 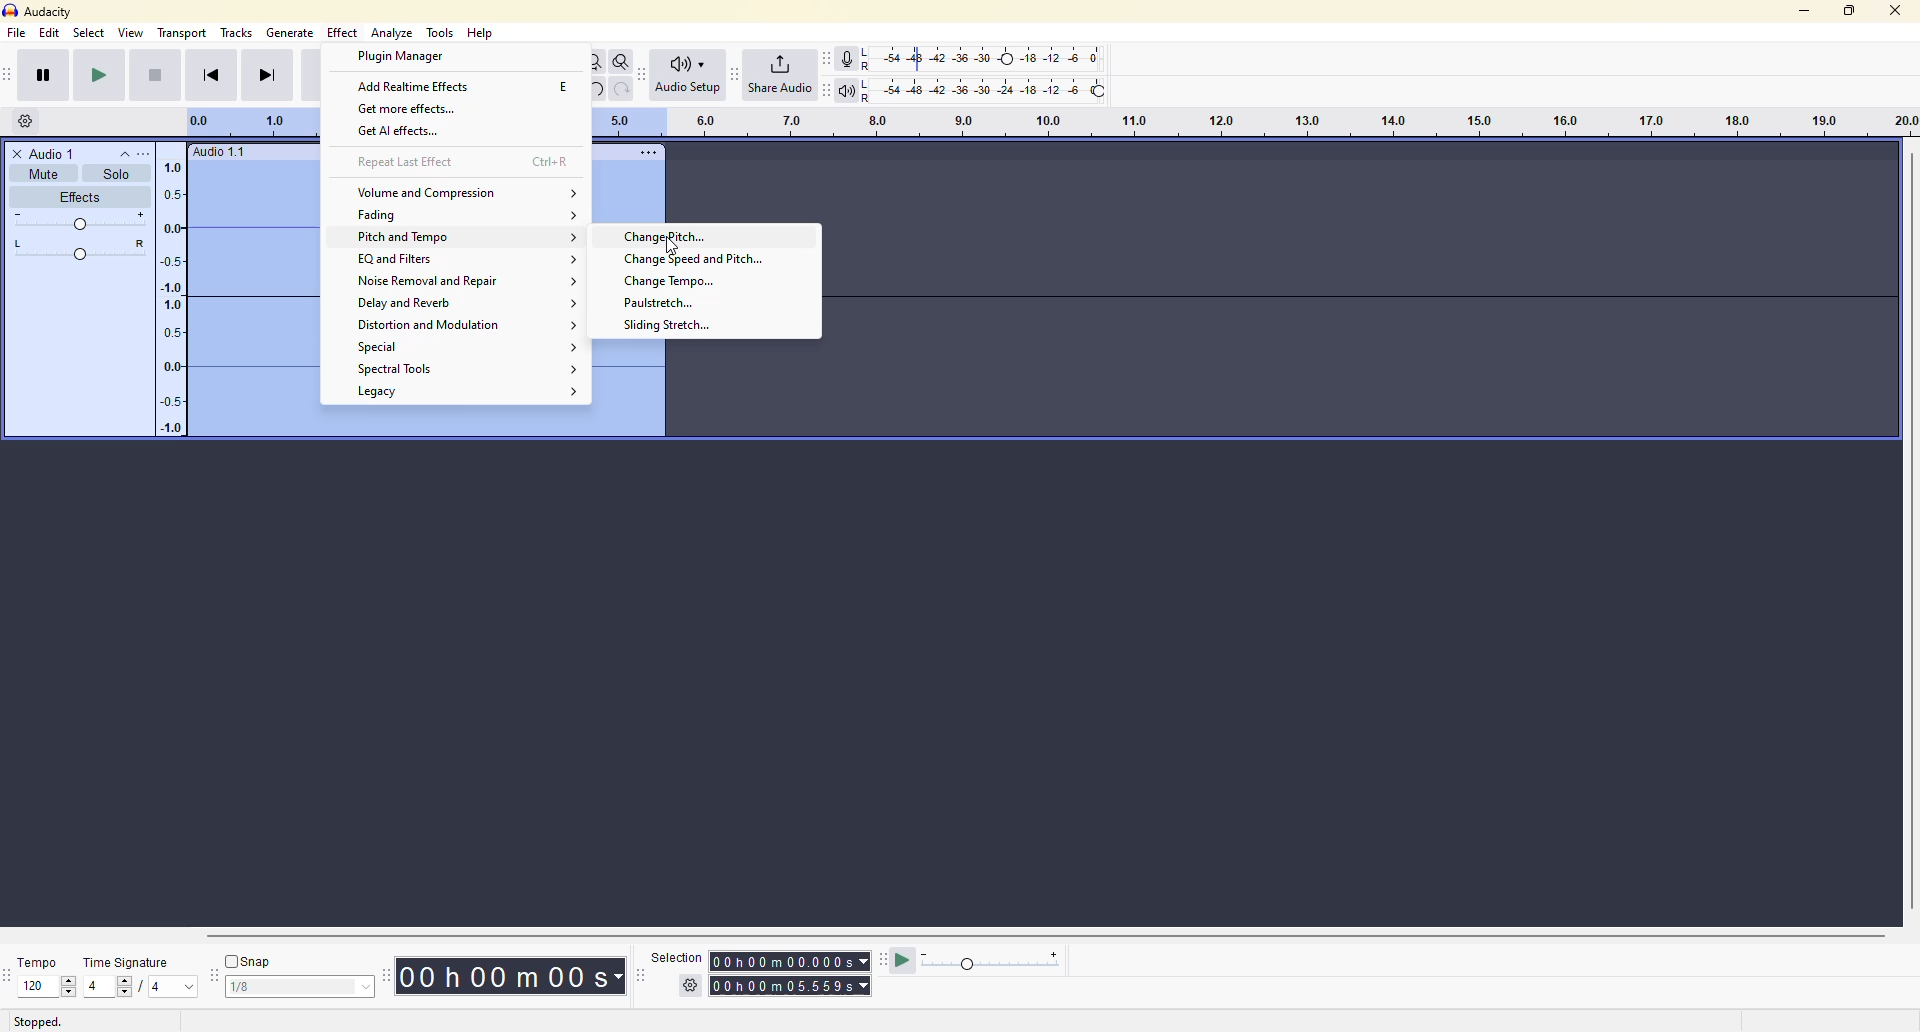 I want to click on cursor, so click(x=679, y=243).